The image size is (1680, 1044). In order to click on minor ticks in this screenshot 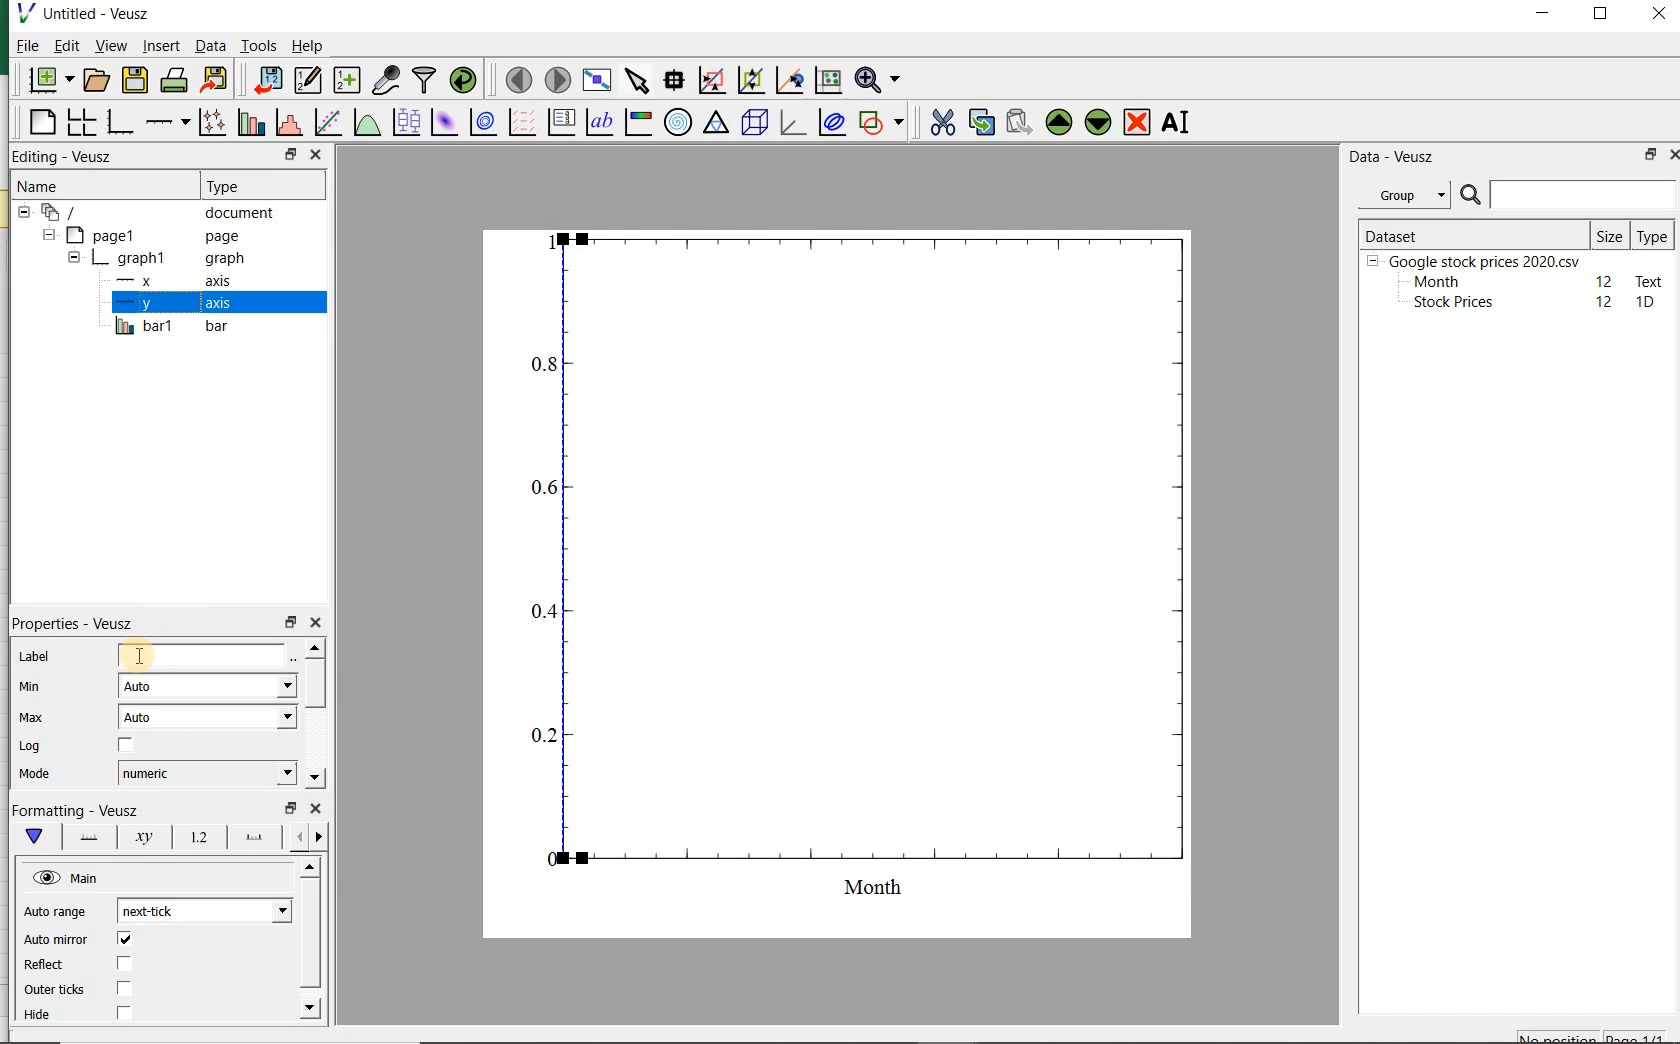, I will do `click(307, 838)`.